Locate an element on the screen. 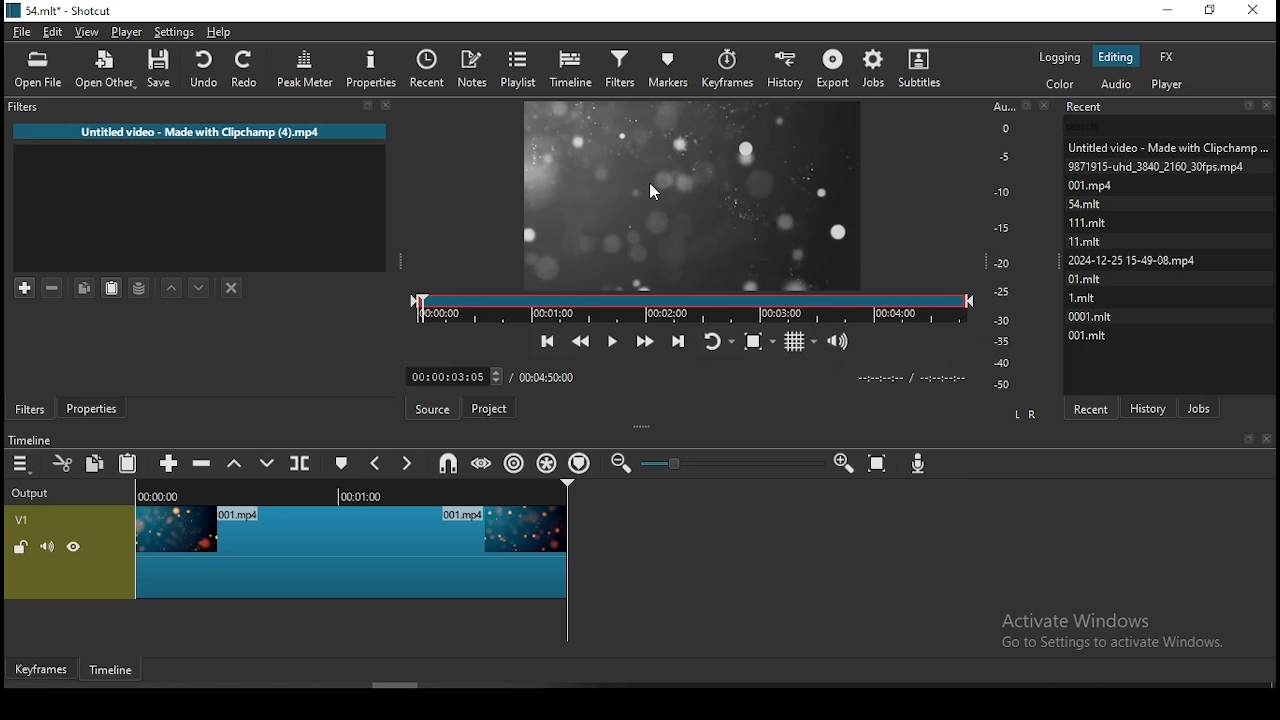 This screenshot has width=1280, height=720. zoom timeline out is located at coordinates (843, 466).